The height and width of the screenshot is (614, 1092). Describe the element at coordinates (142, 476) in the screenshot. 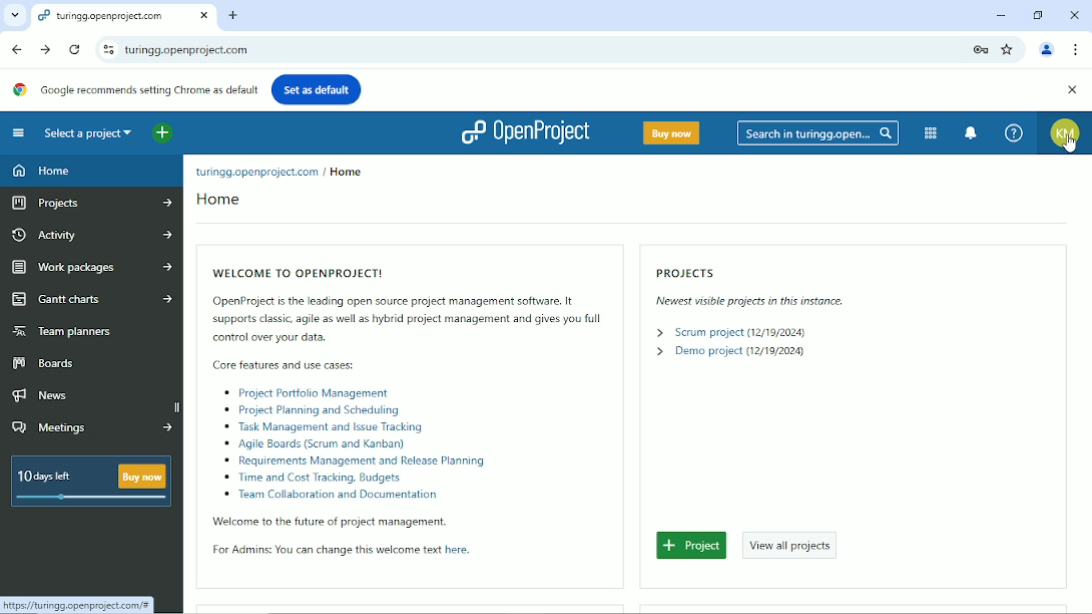

I see `buy now` at that location.